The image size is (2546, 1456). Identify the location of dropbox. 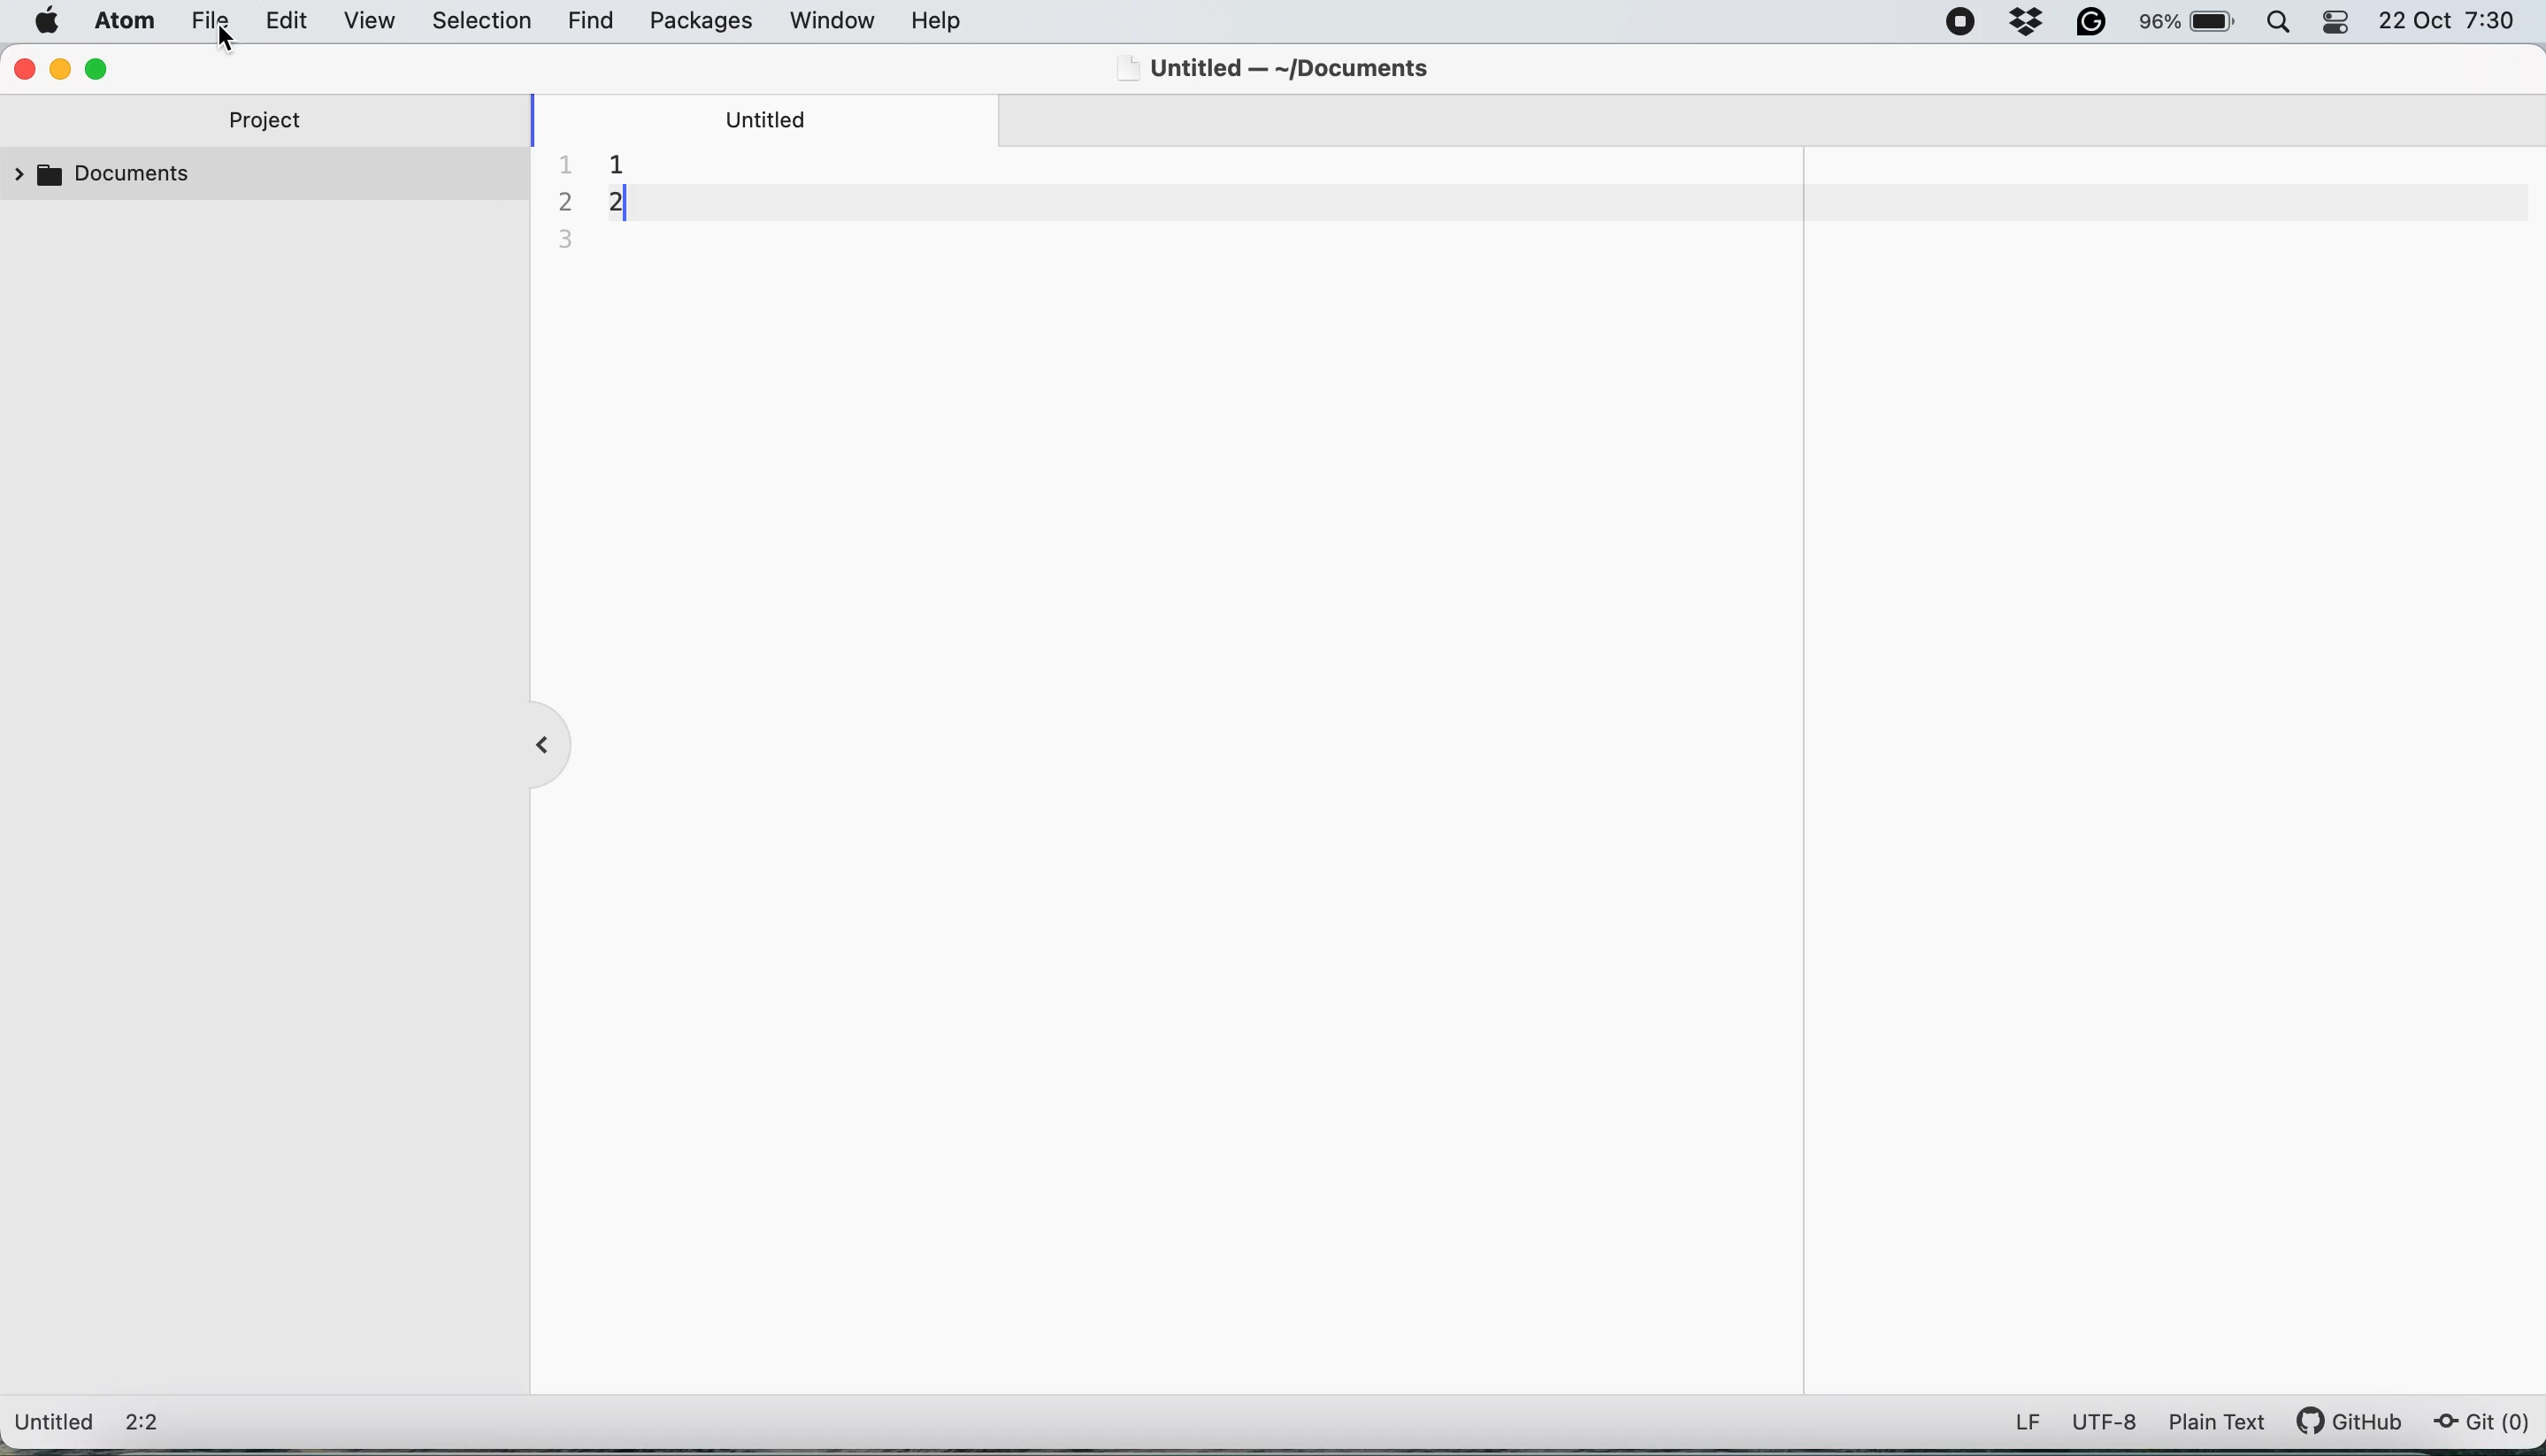
(2025, 26).